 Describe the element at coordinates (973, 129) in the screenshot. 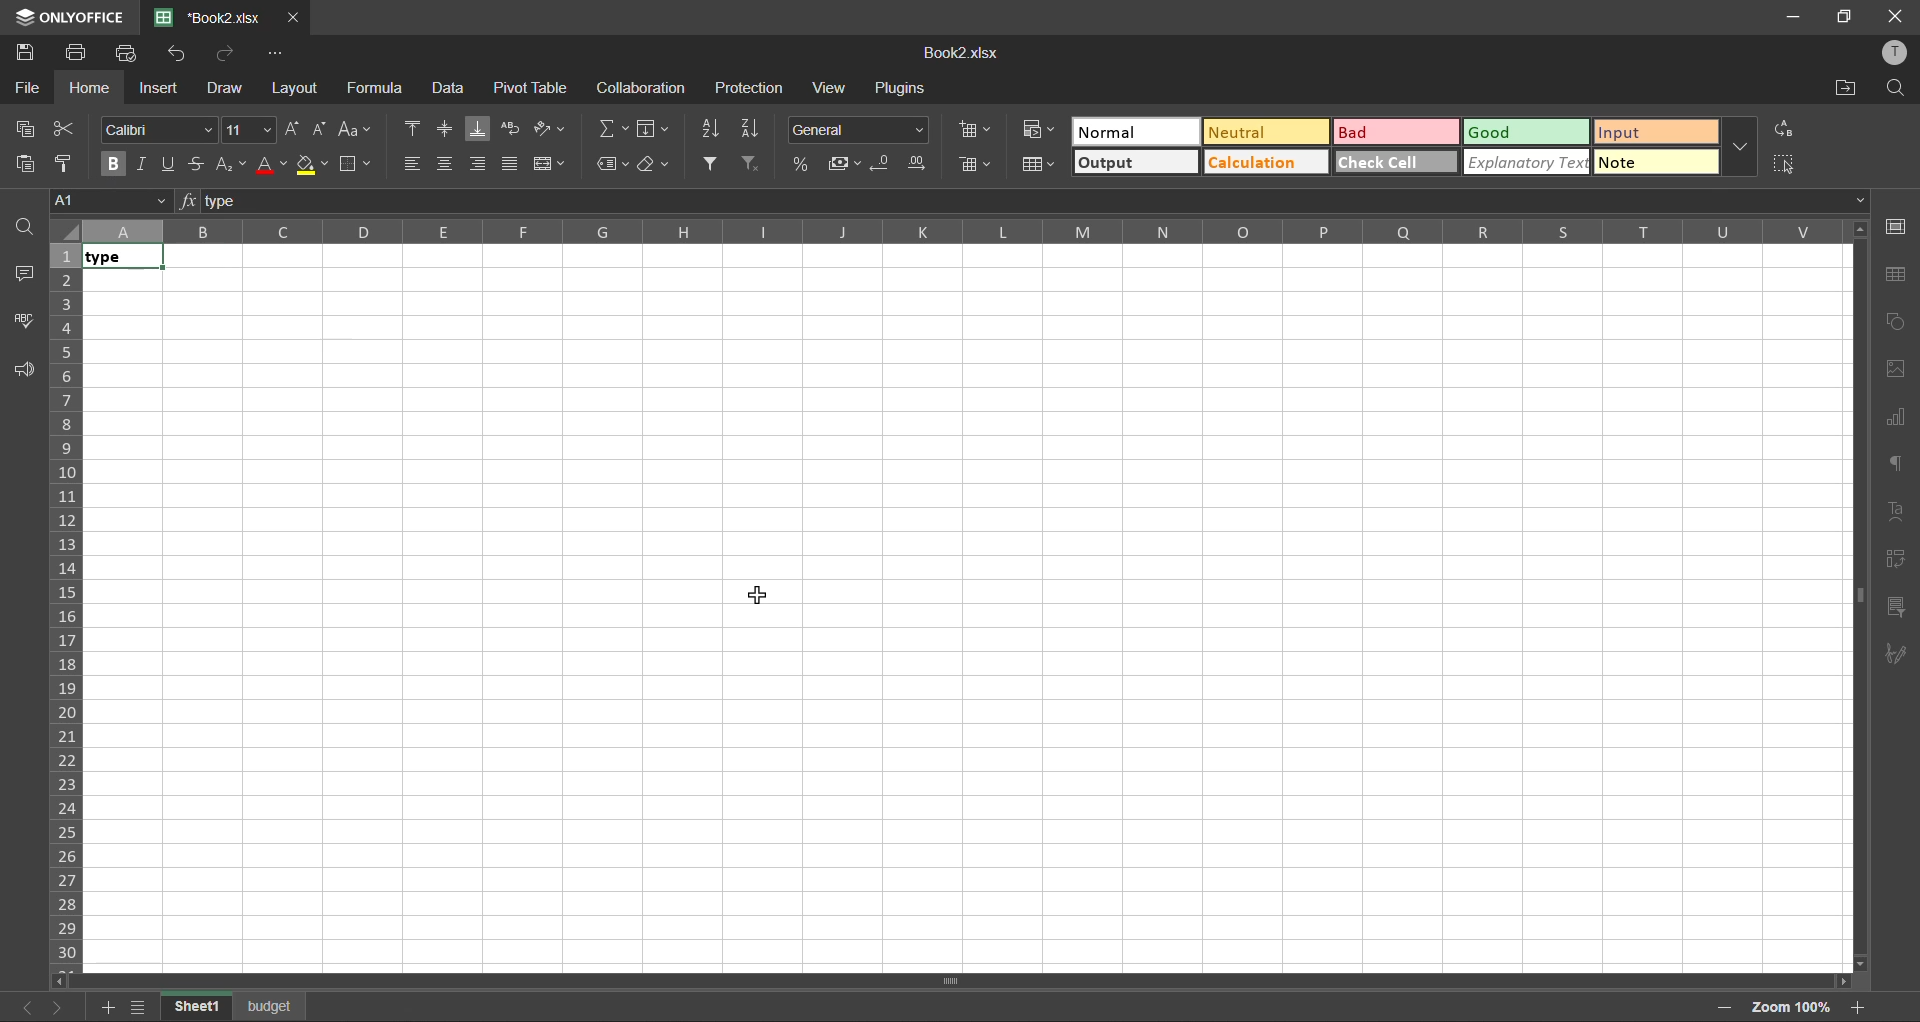

I see `insert cells` at that location.